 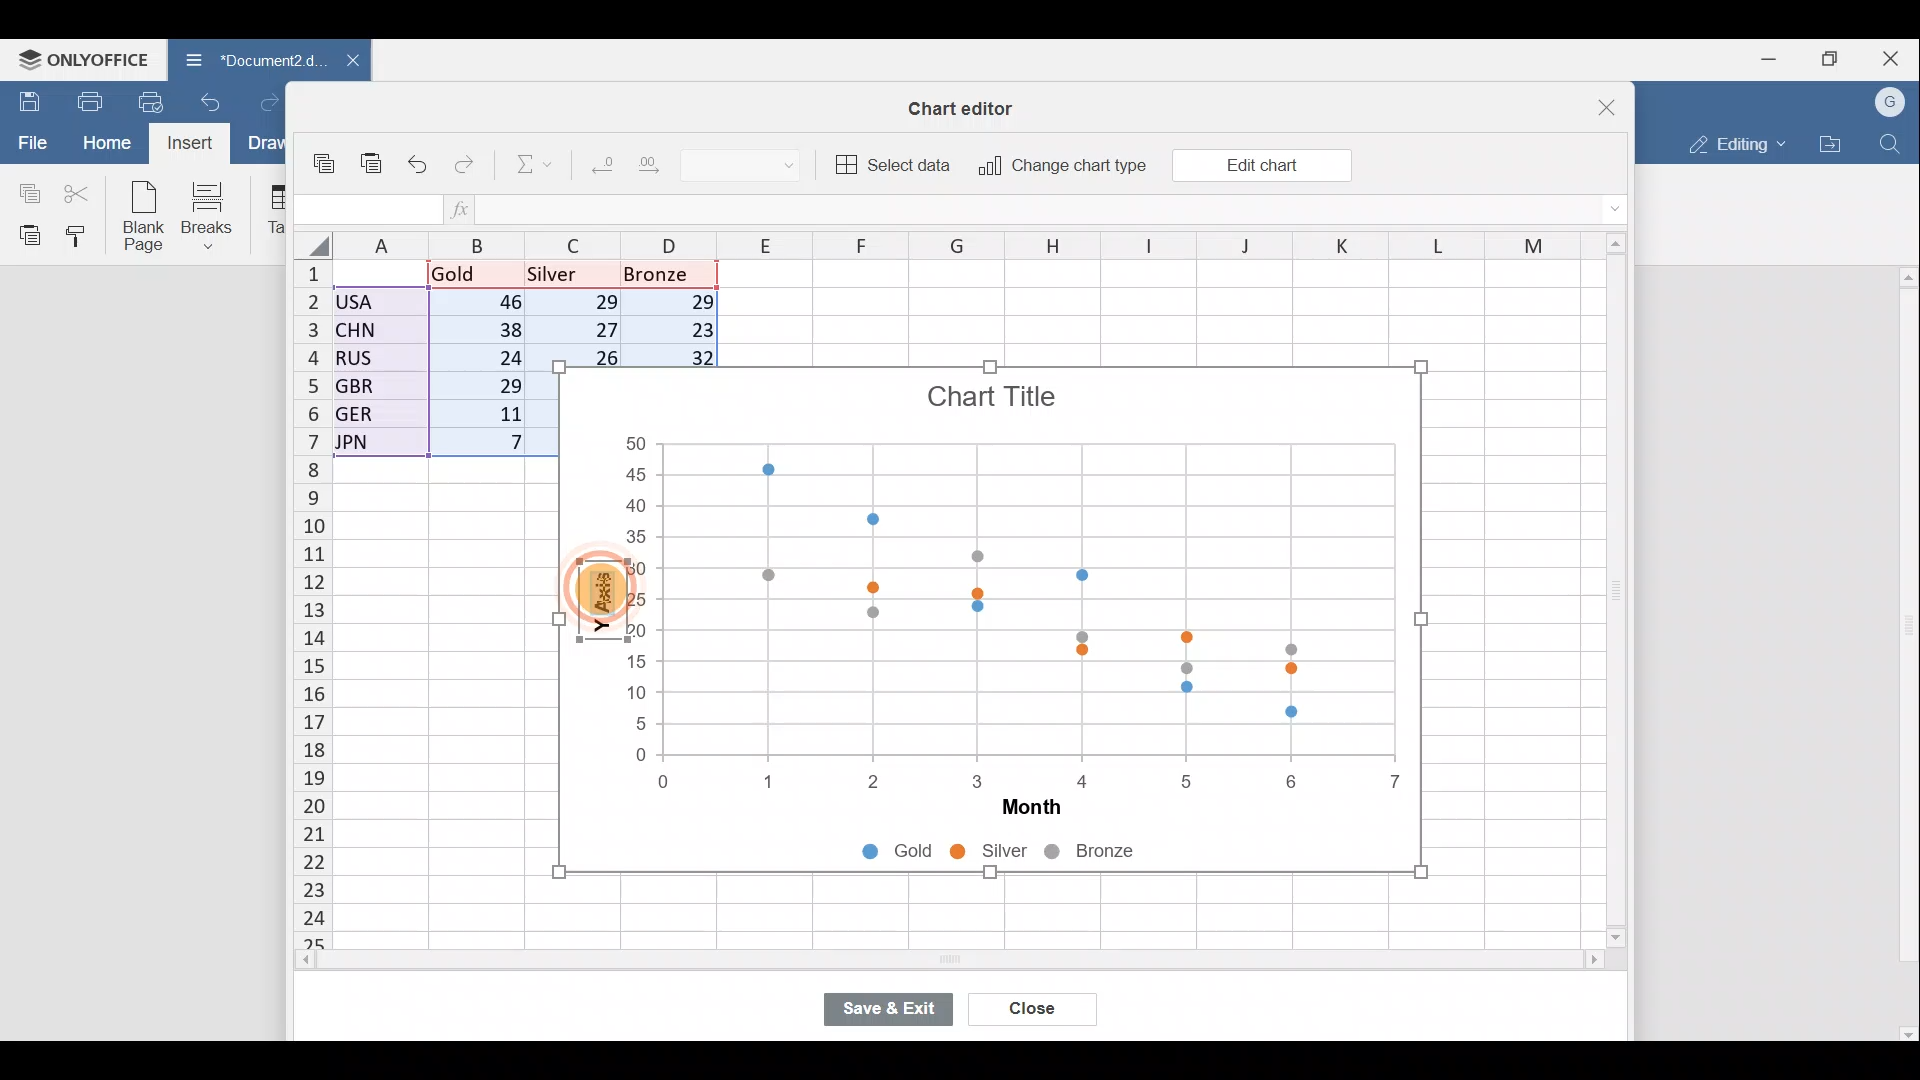 I want to click on Copy, so click(x=25, y=191).